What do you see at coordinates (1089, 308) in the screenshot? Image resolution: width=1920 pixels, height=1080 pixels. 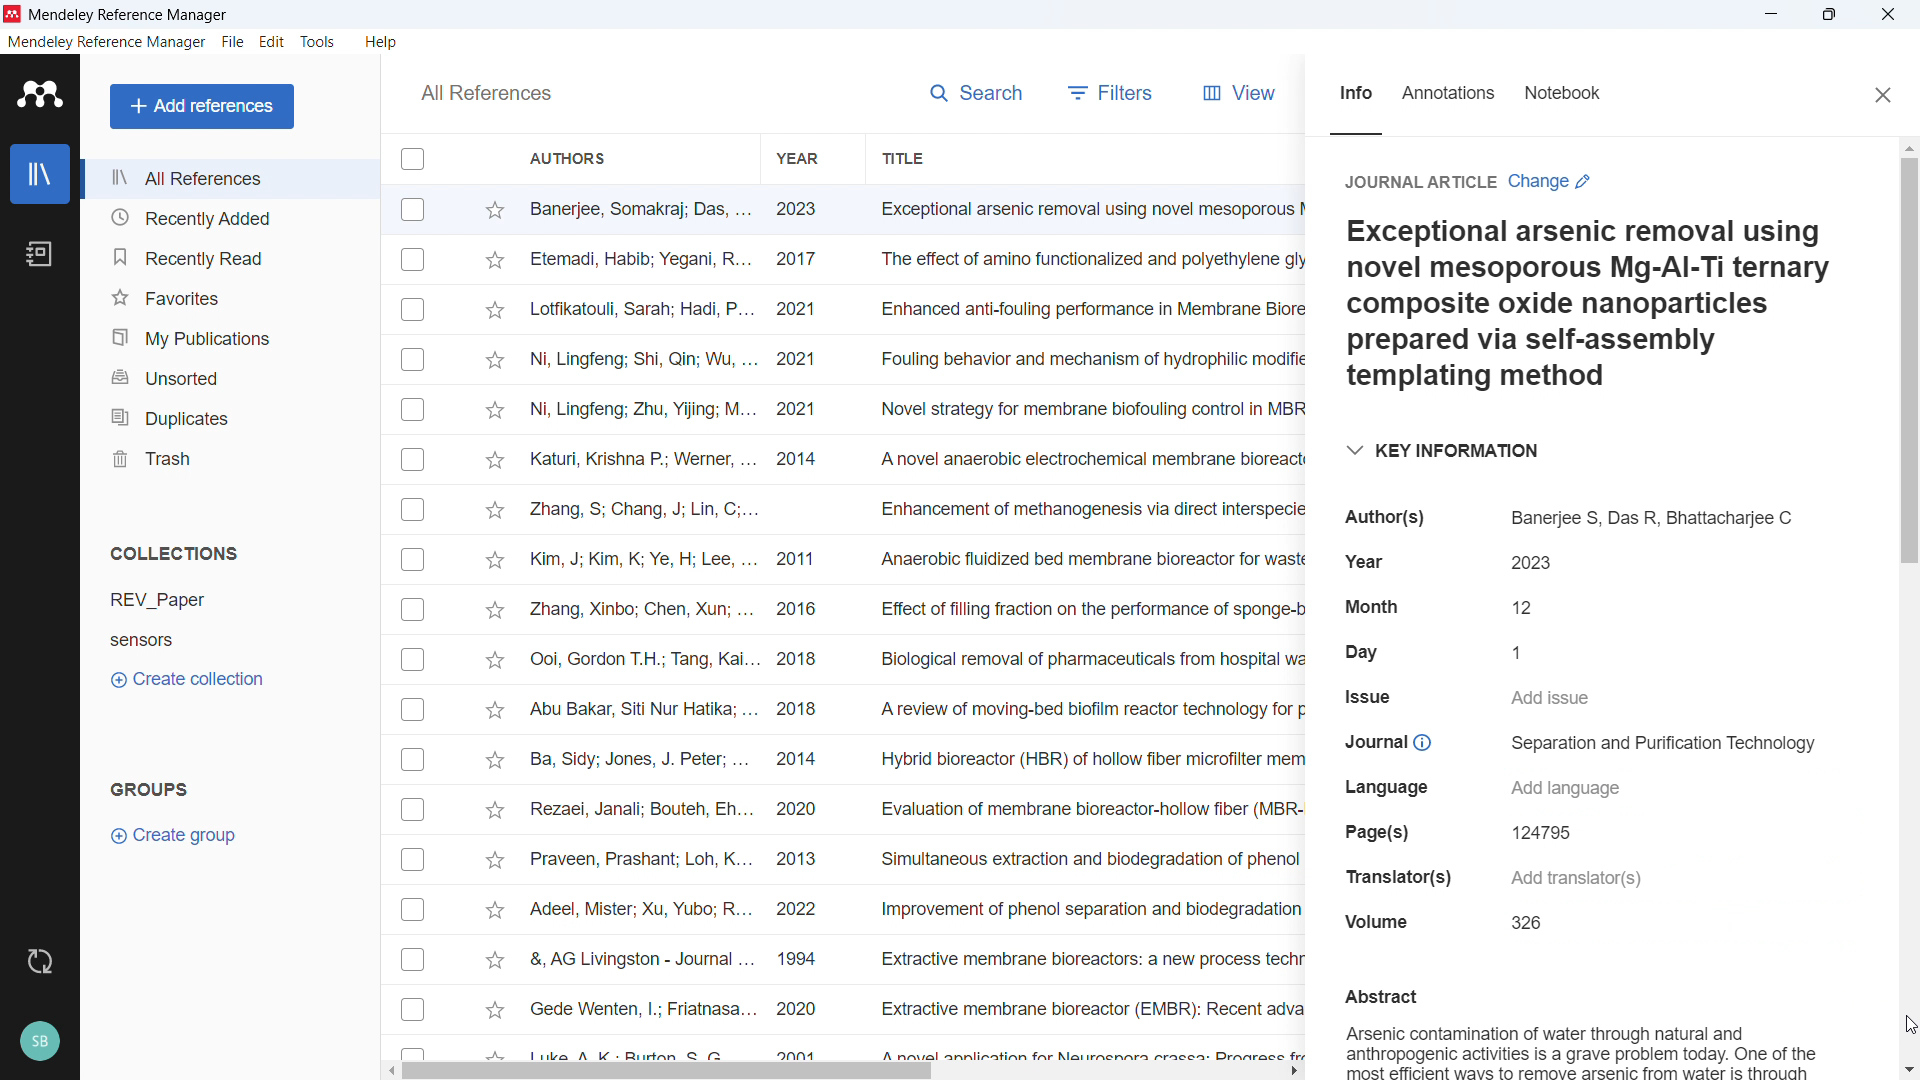 I see `enhanced anti fouling performance in membrane bioreactors using novel ` at bounding box center [1089, 308].